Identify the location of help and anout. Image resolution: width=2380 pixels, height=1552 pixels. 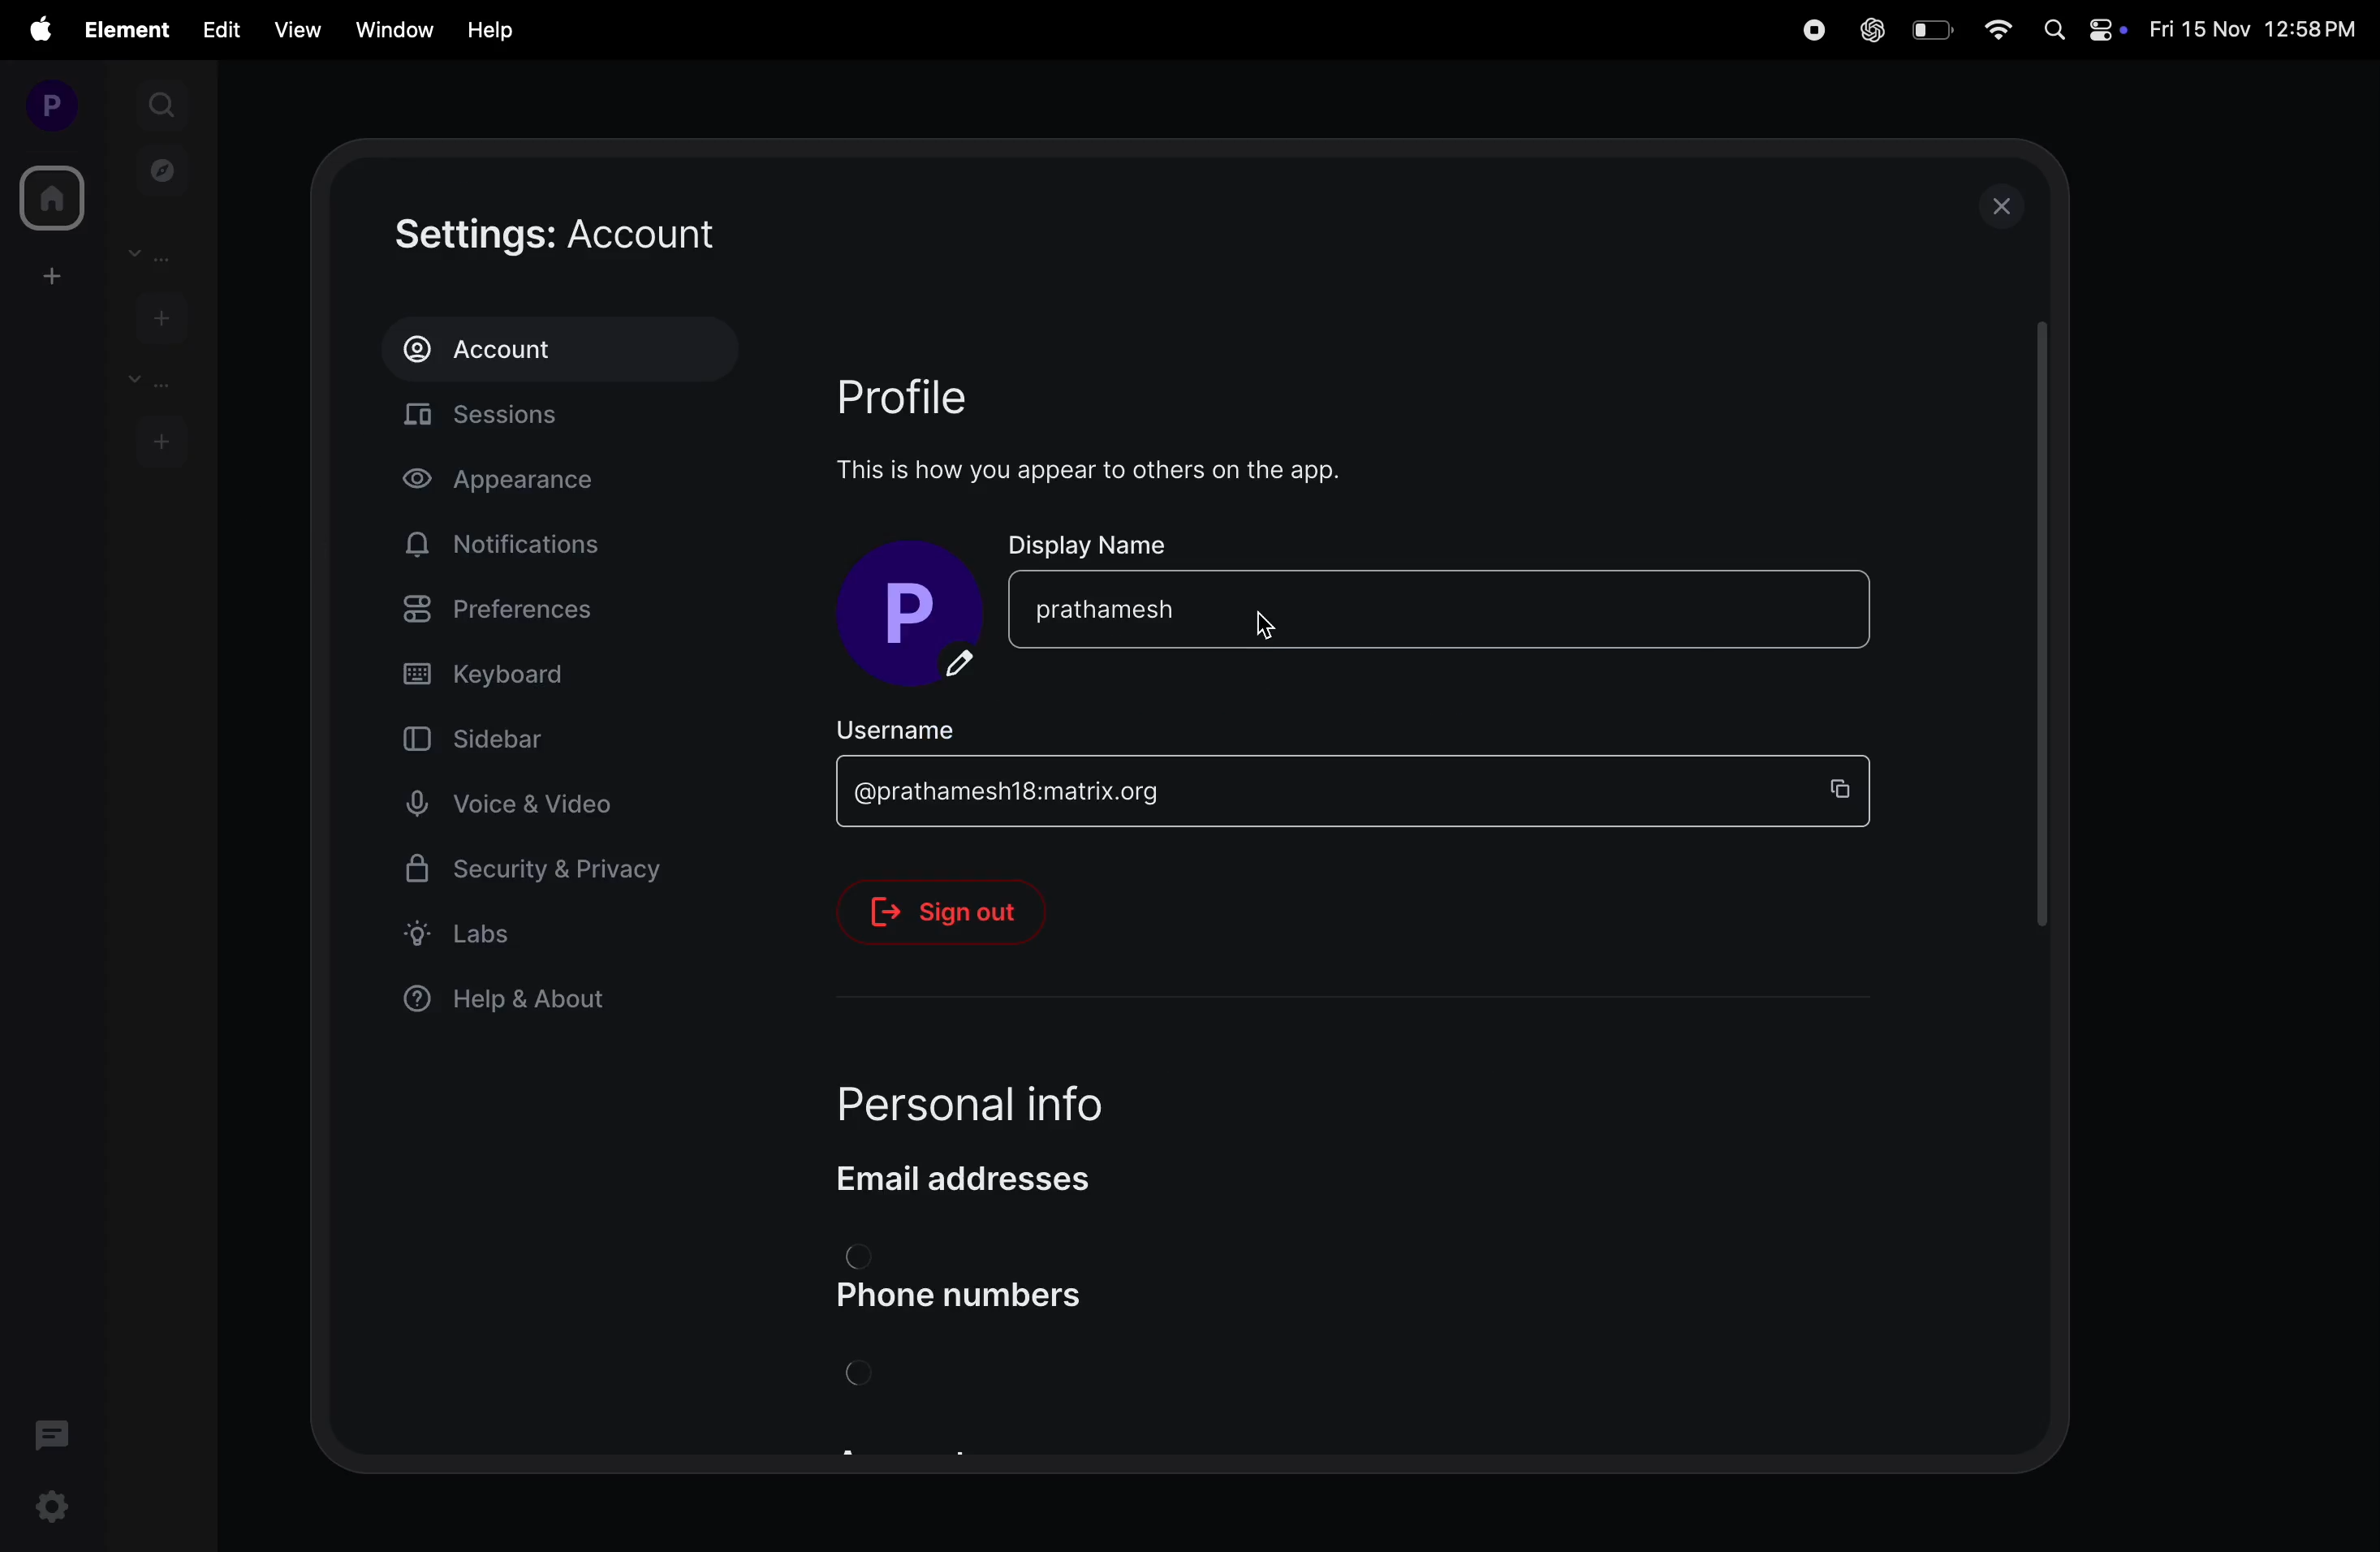
(517, 1003).